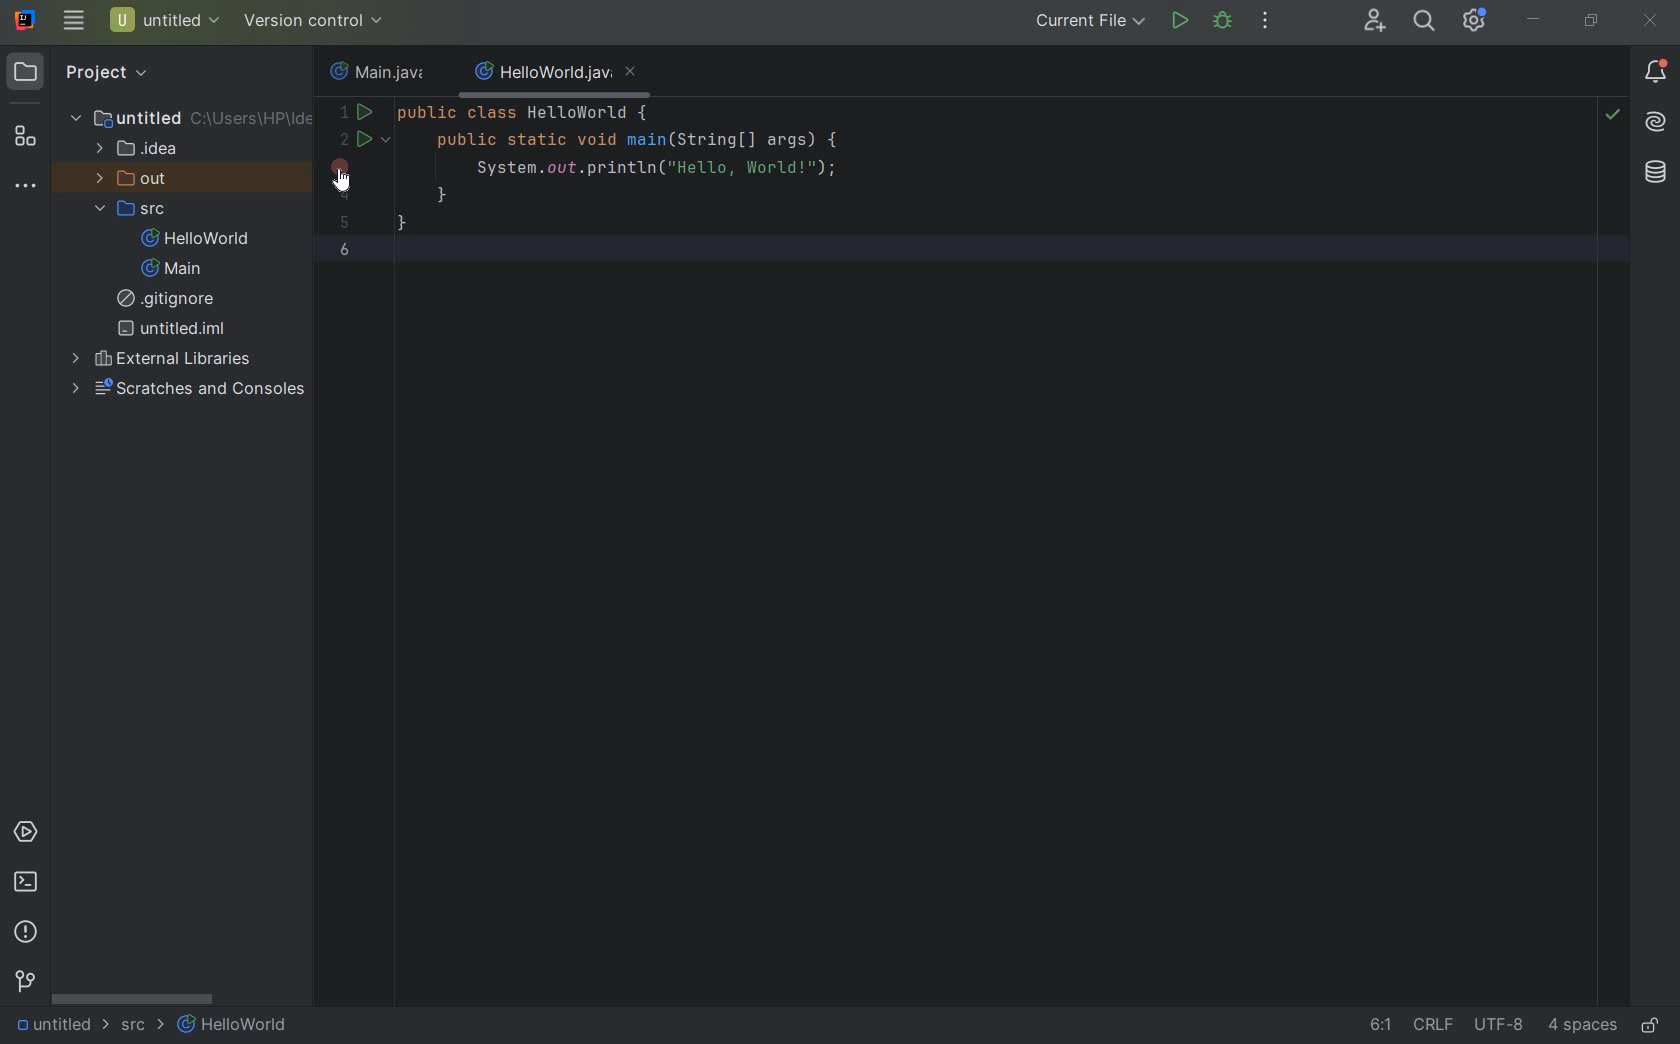 This screenshot has height=1044, width=1680. Describe the element at coordinates (131, 1000) in the screenshot. I see `scrollbar` at that location.